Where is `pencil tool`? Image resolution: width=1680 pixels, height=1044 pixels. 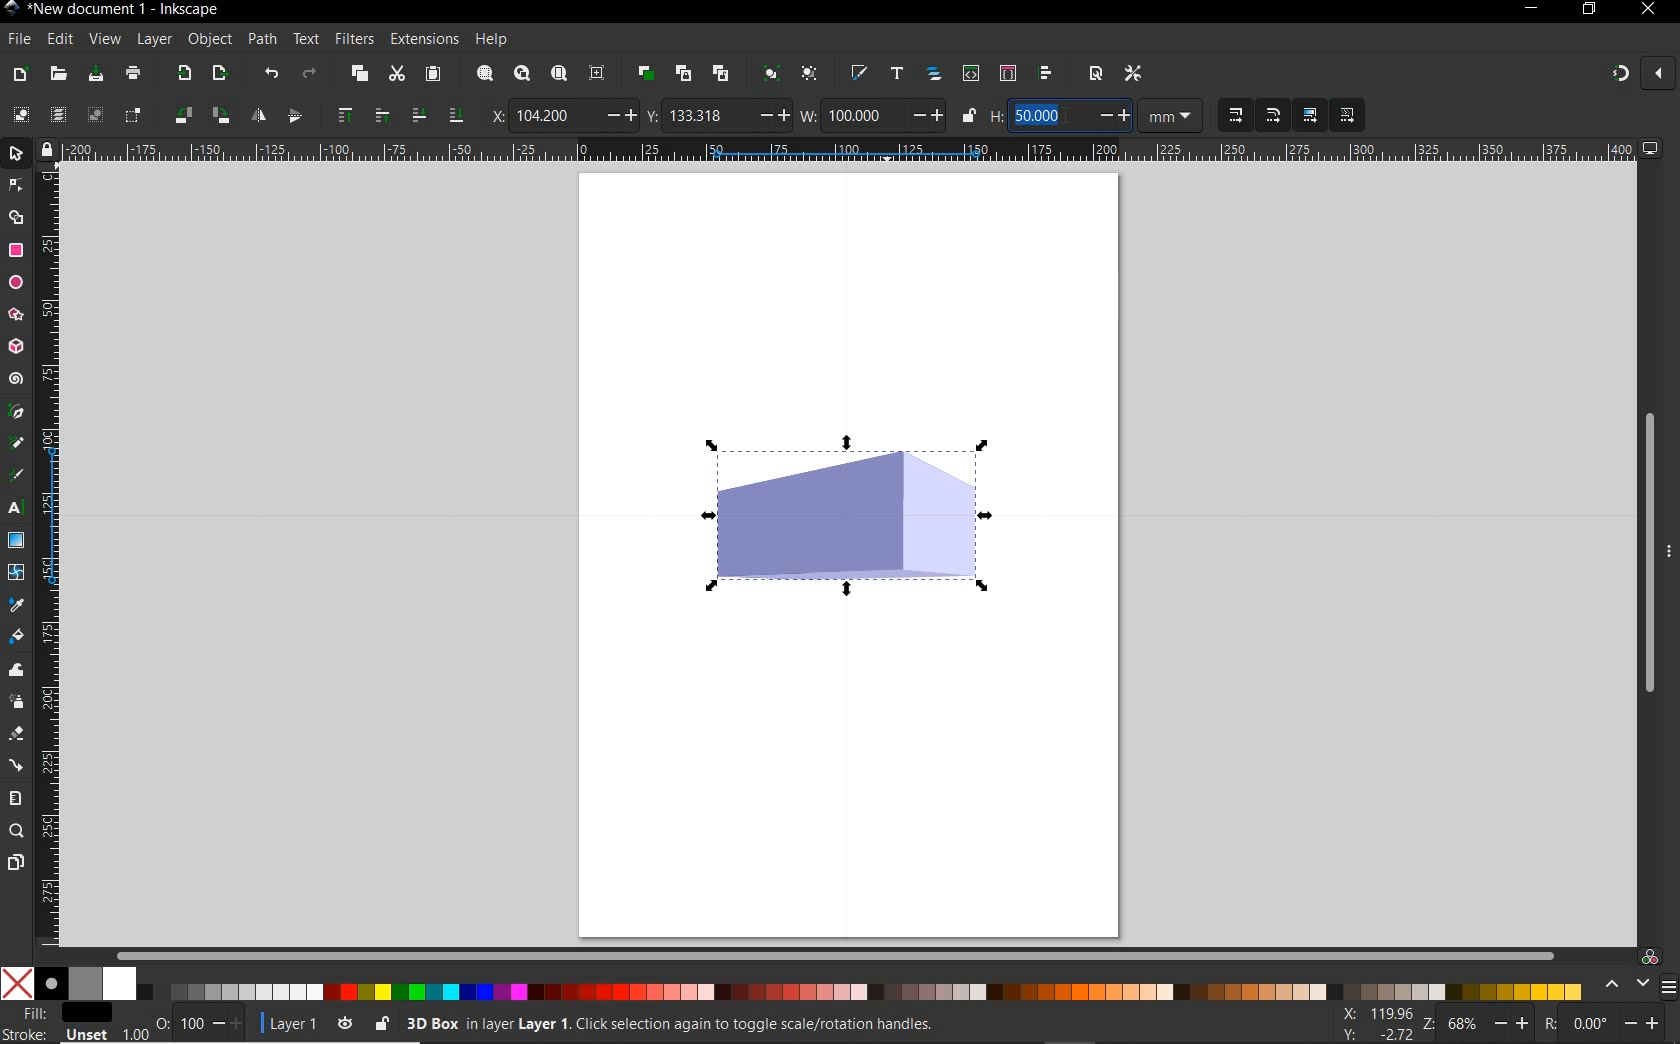 pencil tool is located at coordinates (13, 444).